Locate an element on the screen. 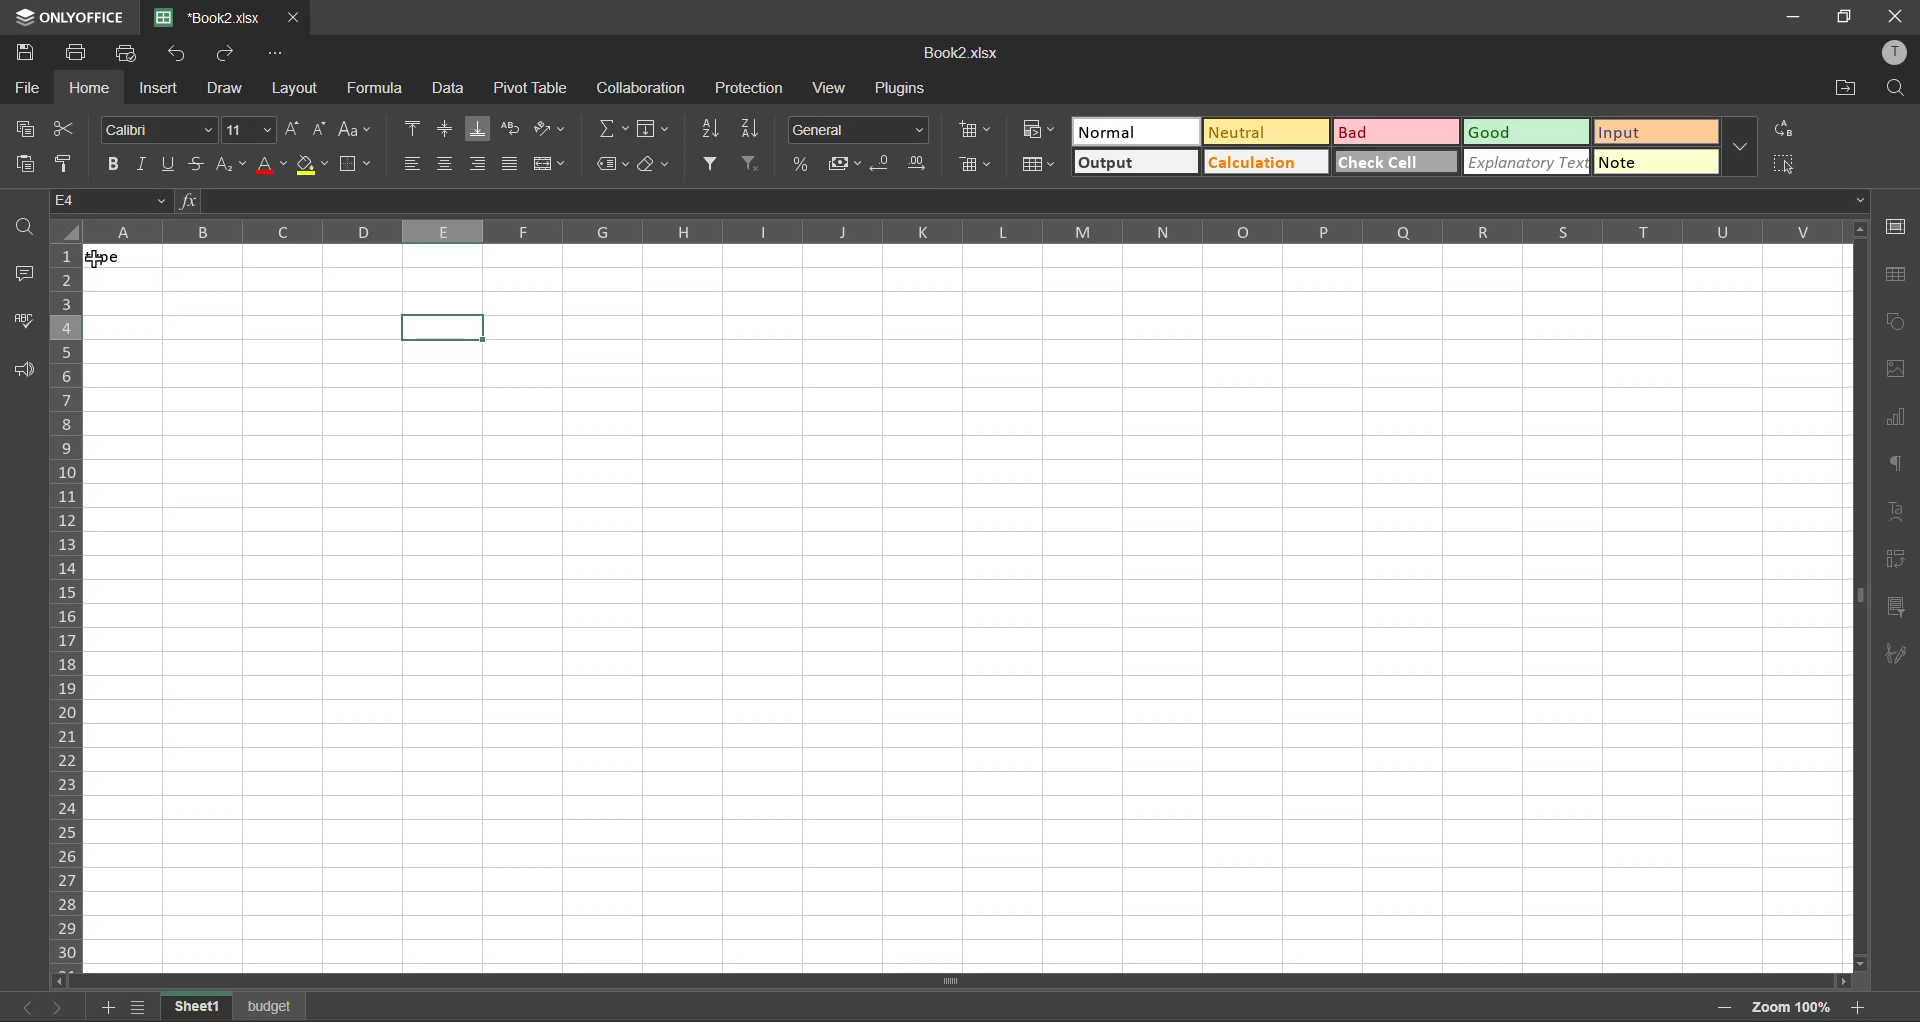 Image resolution: width=1920 pixels, height=1022 pixels. check cell is located at coordinates (1396, 163).